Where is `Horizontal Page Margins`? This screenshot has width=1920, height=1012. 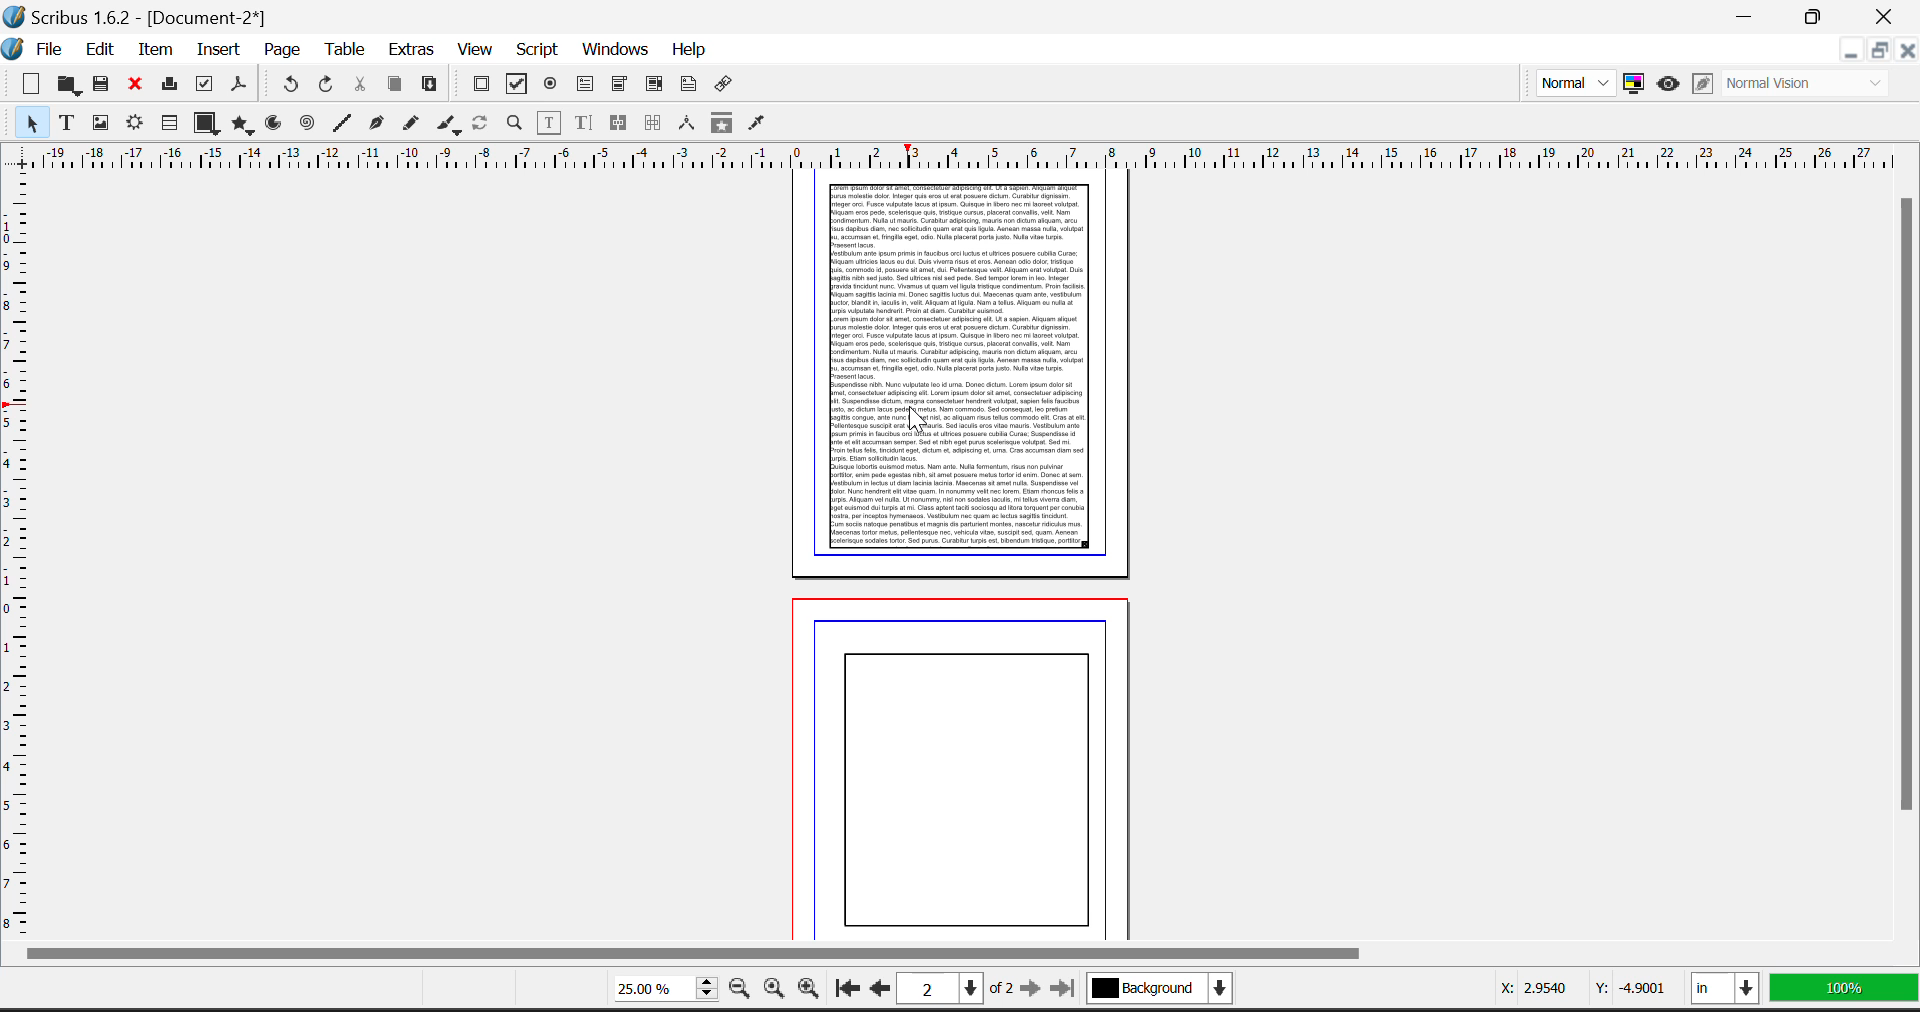 Horizontal Page Margins is located at coordinates (18, 554).